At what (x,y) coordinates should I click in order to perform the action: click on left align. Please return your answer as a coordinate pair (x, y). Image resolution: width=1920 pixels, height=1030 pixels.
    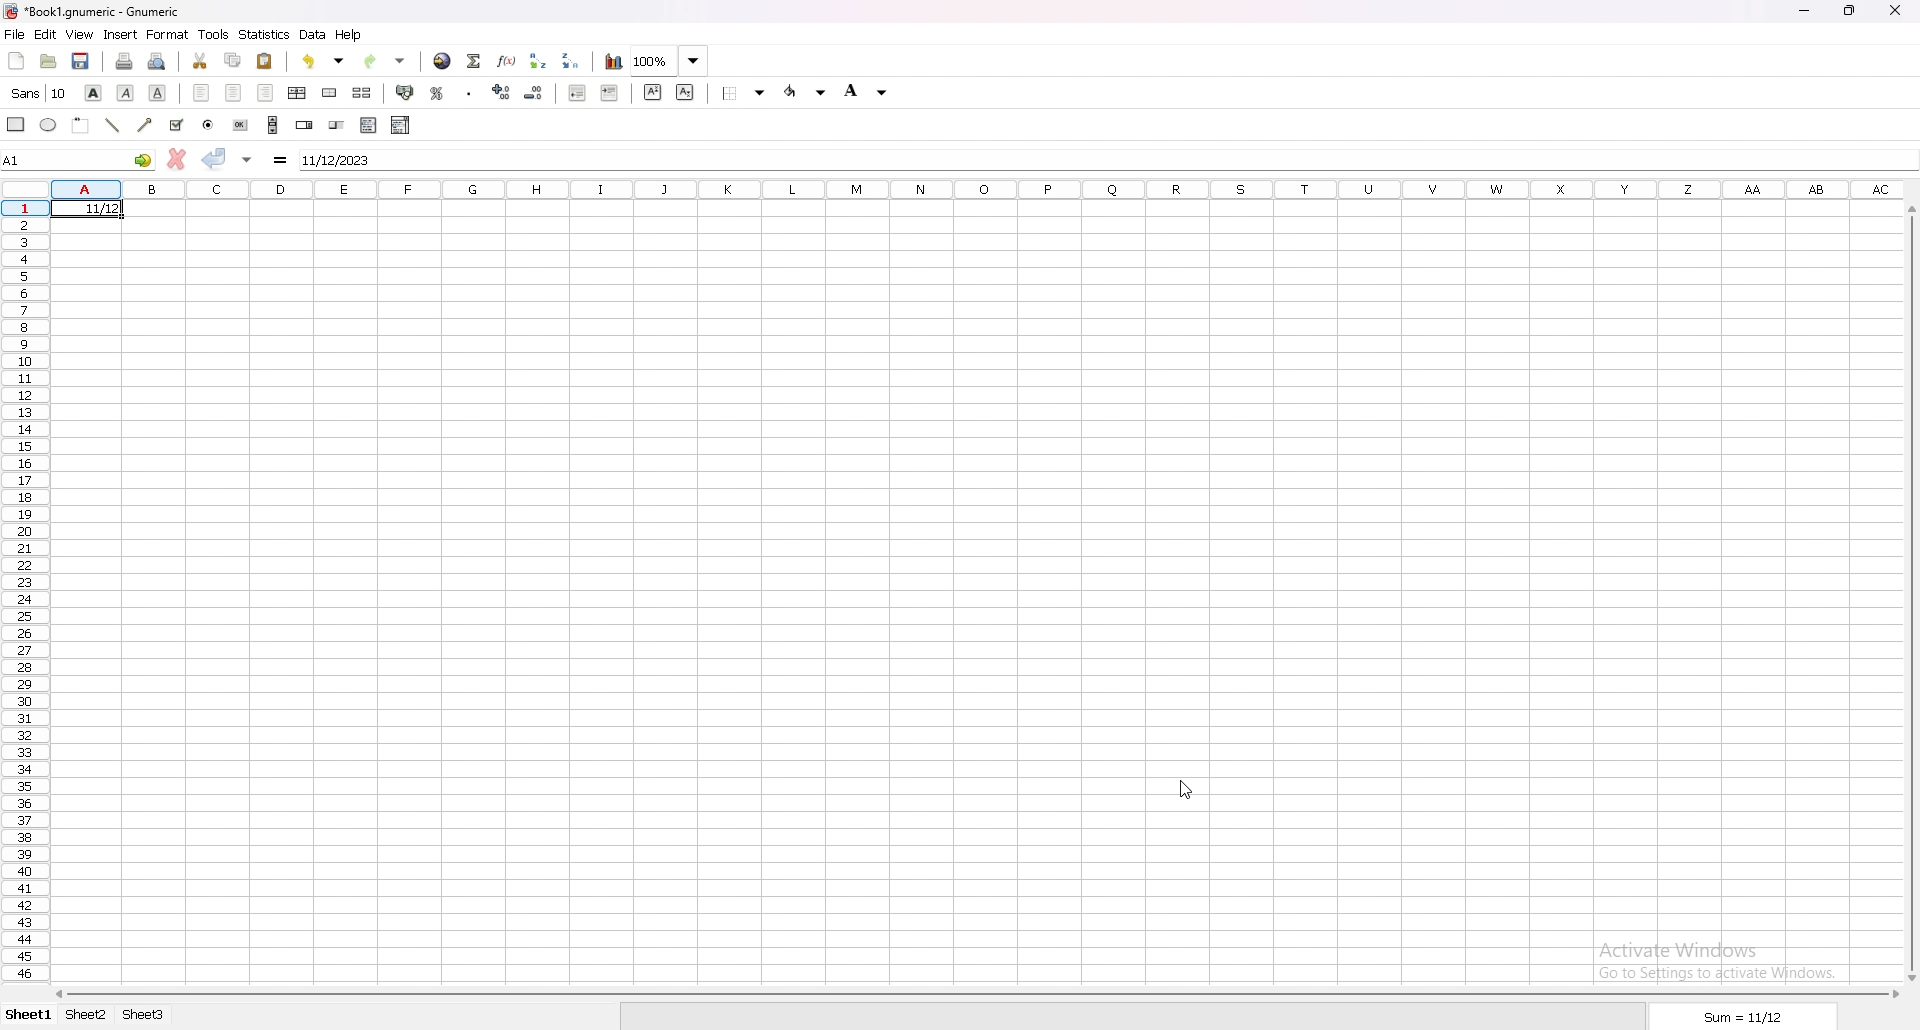
    Looking at the image, I should click on (201, 92).